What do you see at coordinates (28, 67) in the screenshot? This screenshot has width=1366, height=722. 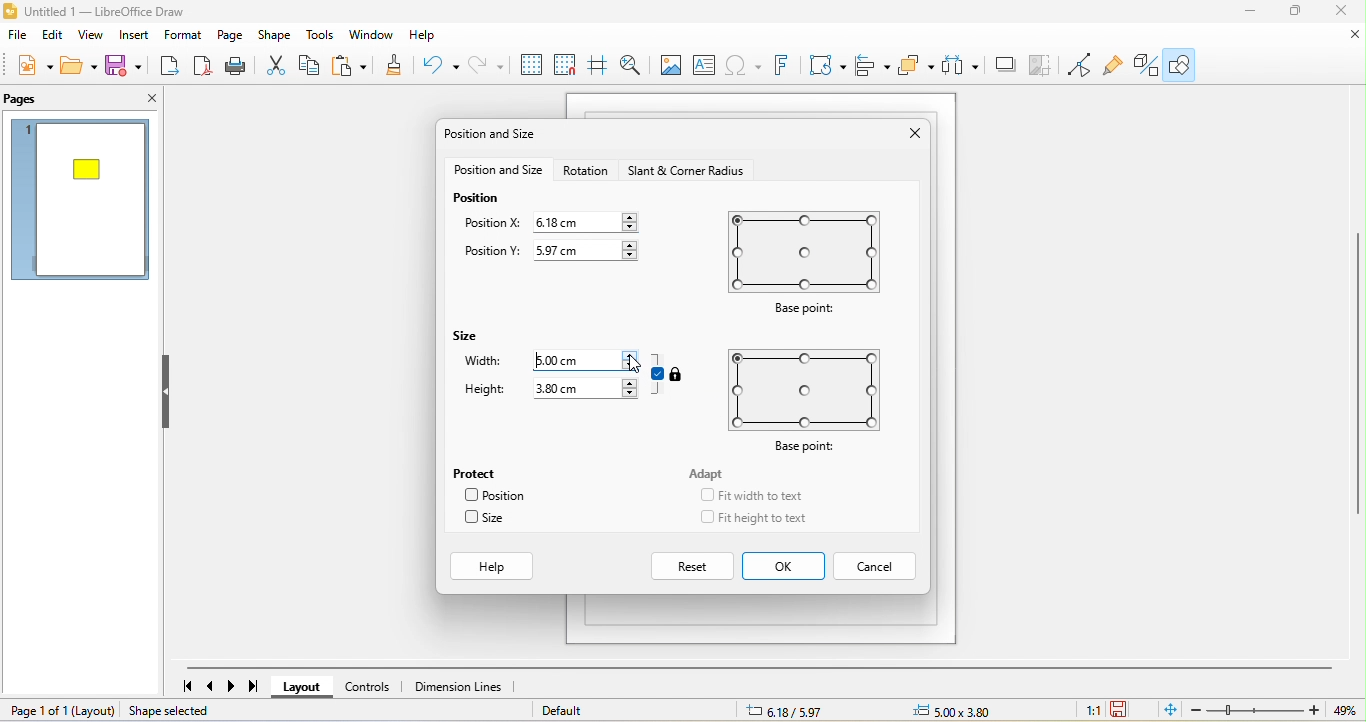 I see `new` at bounding box center [28, 67].